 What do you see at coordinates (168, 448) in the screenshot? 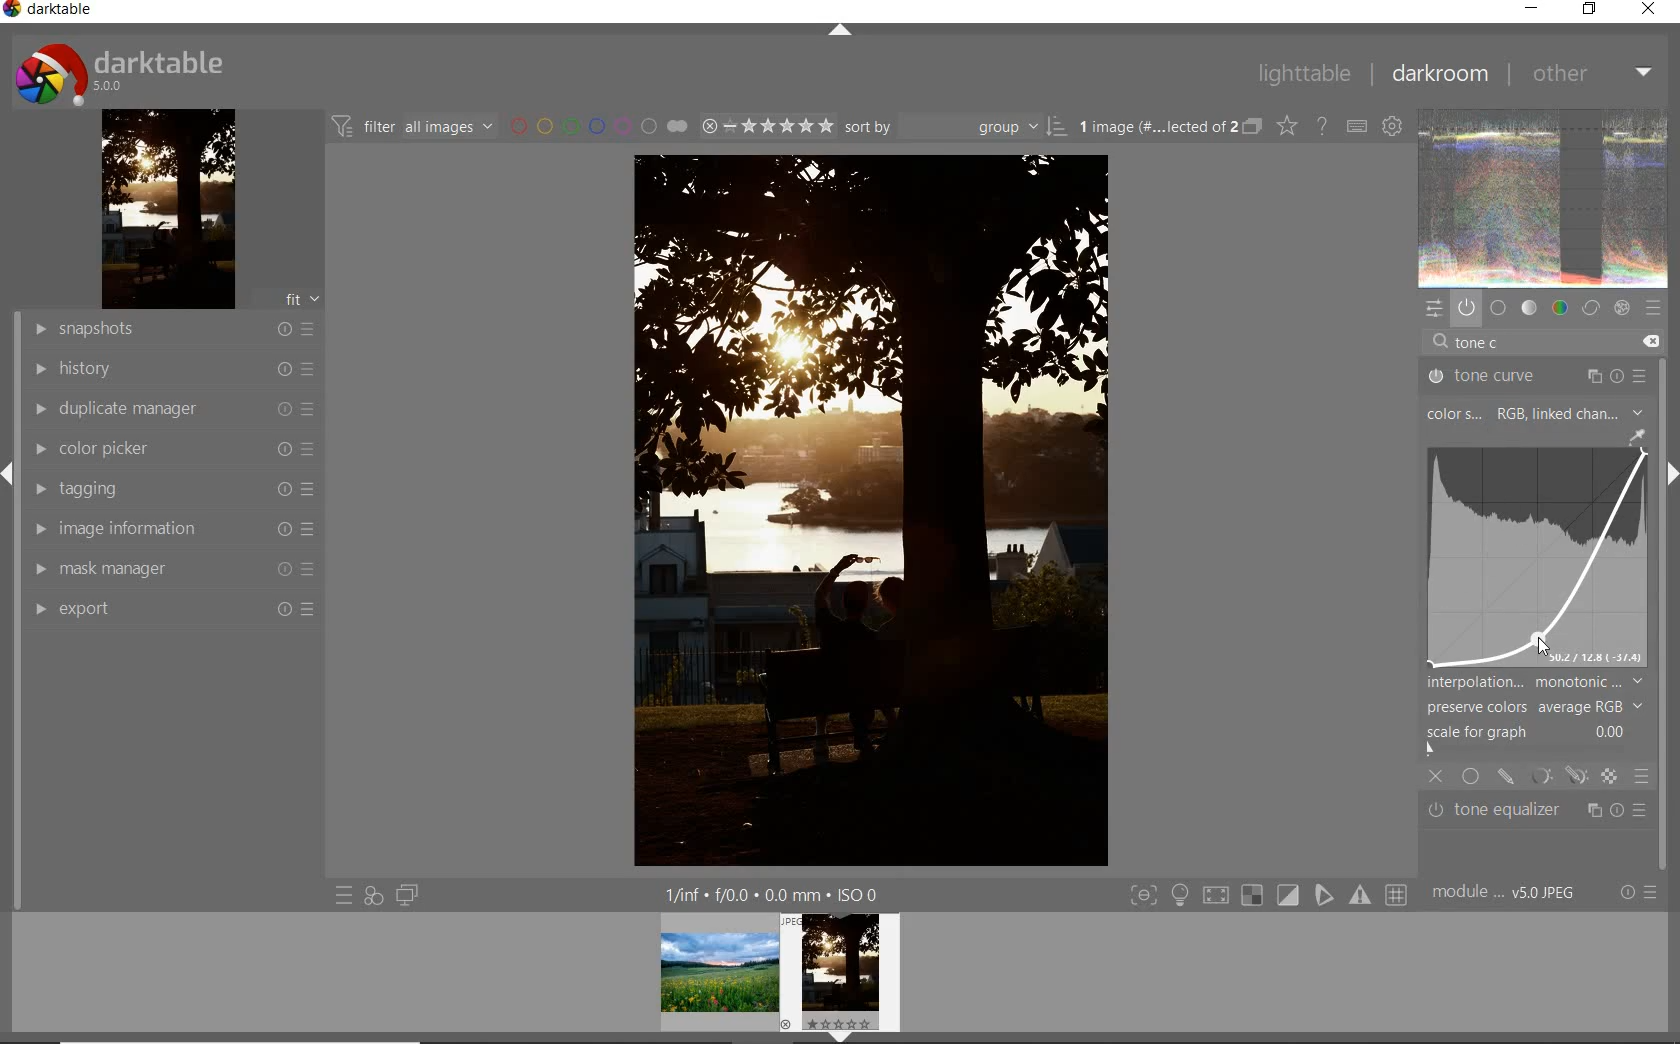
I see `color picker` at bounding box center [168, 448].